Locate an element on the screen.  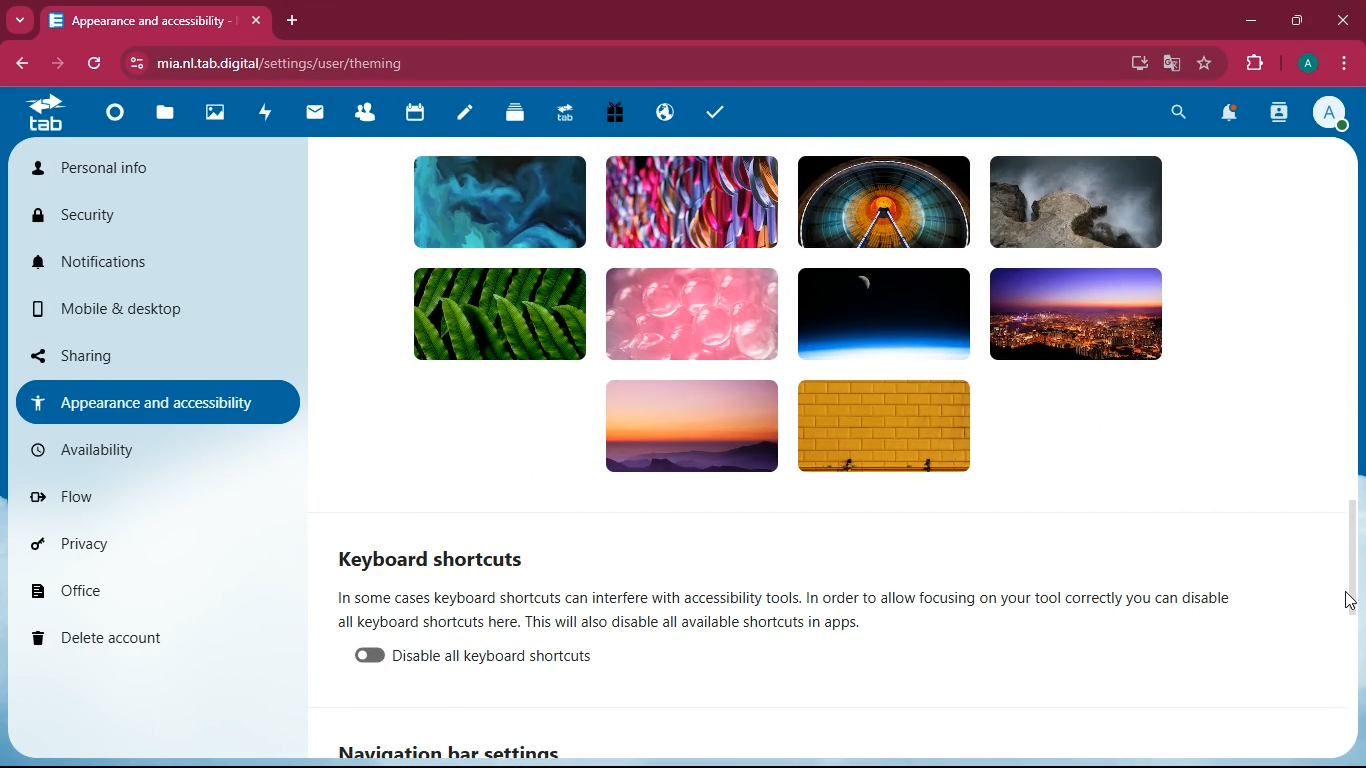
home is located at coordinates (115, 122).